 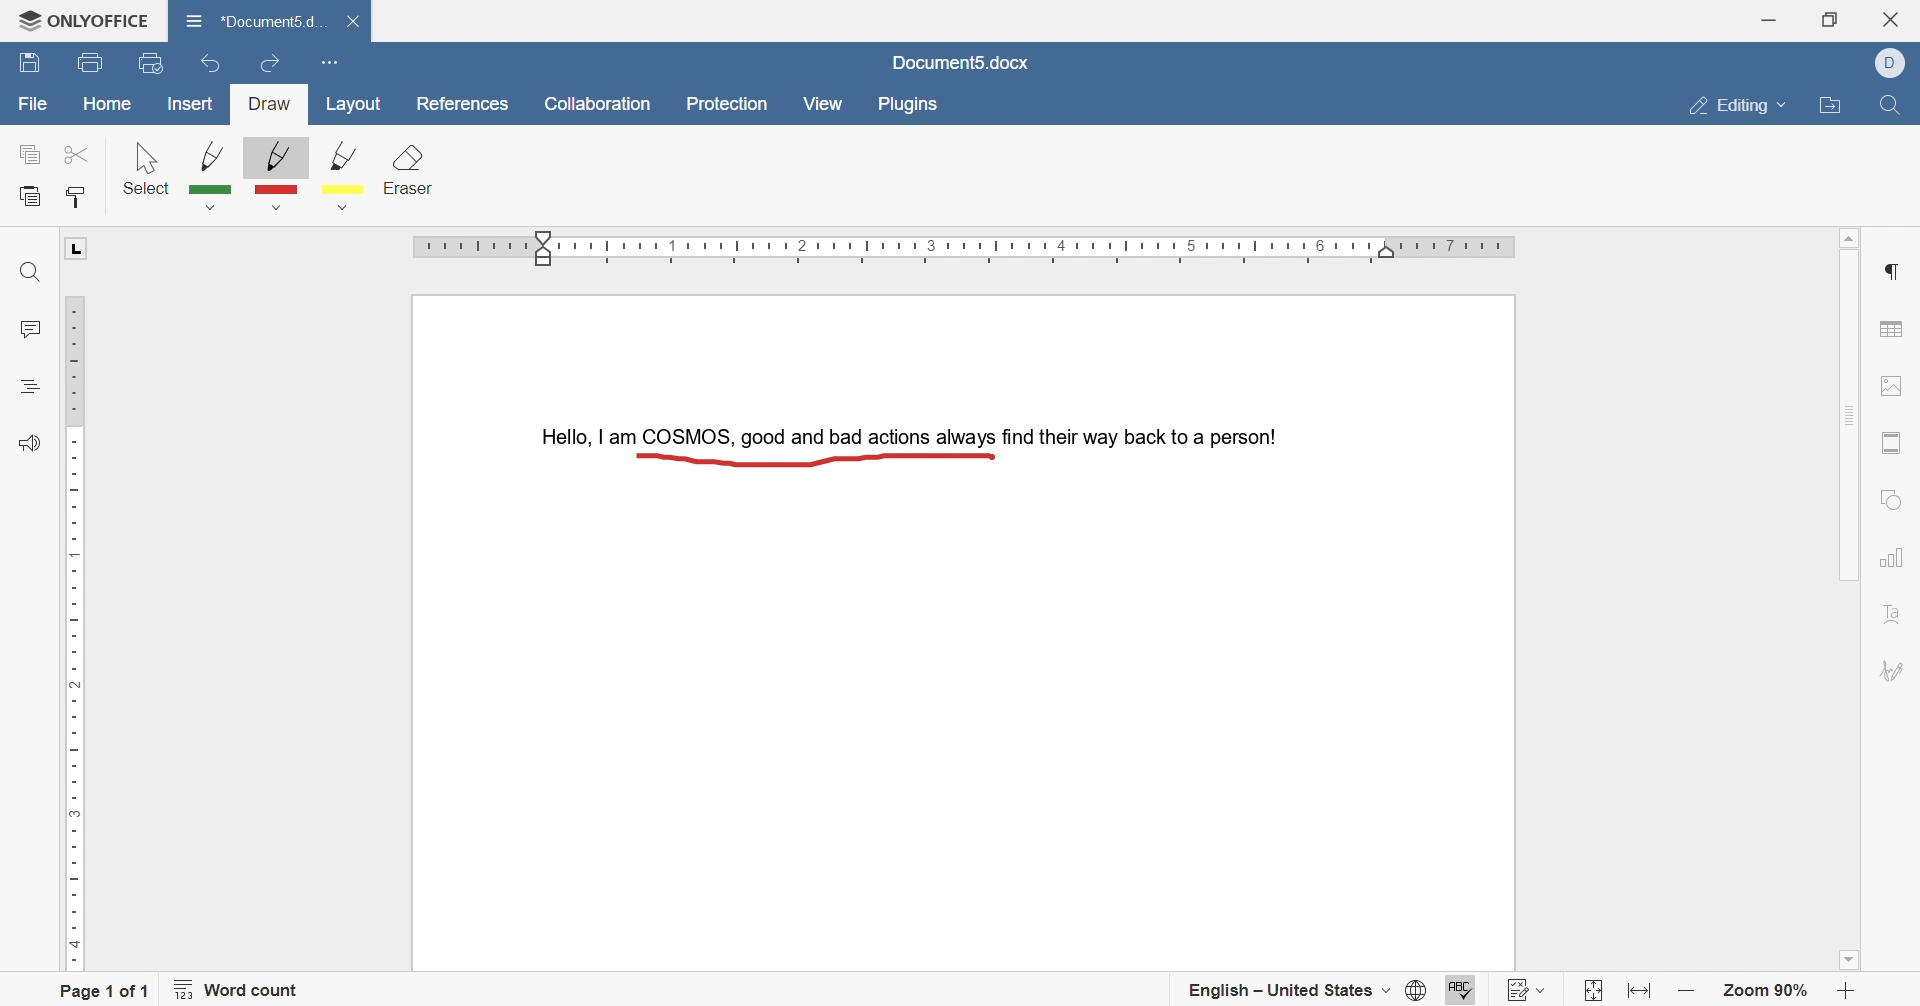 I want to click on copy style, so click(x=79, y=195).